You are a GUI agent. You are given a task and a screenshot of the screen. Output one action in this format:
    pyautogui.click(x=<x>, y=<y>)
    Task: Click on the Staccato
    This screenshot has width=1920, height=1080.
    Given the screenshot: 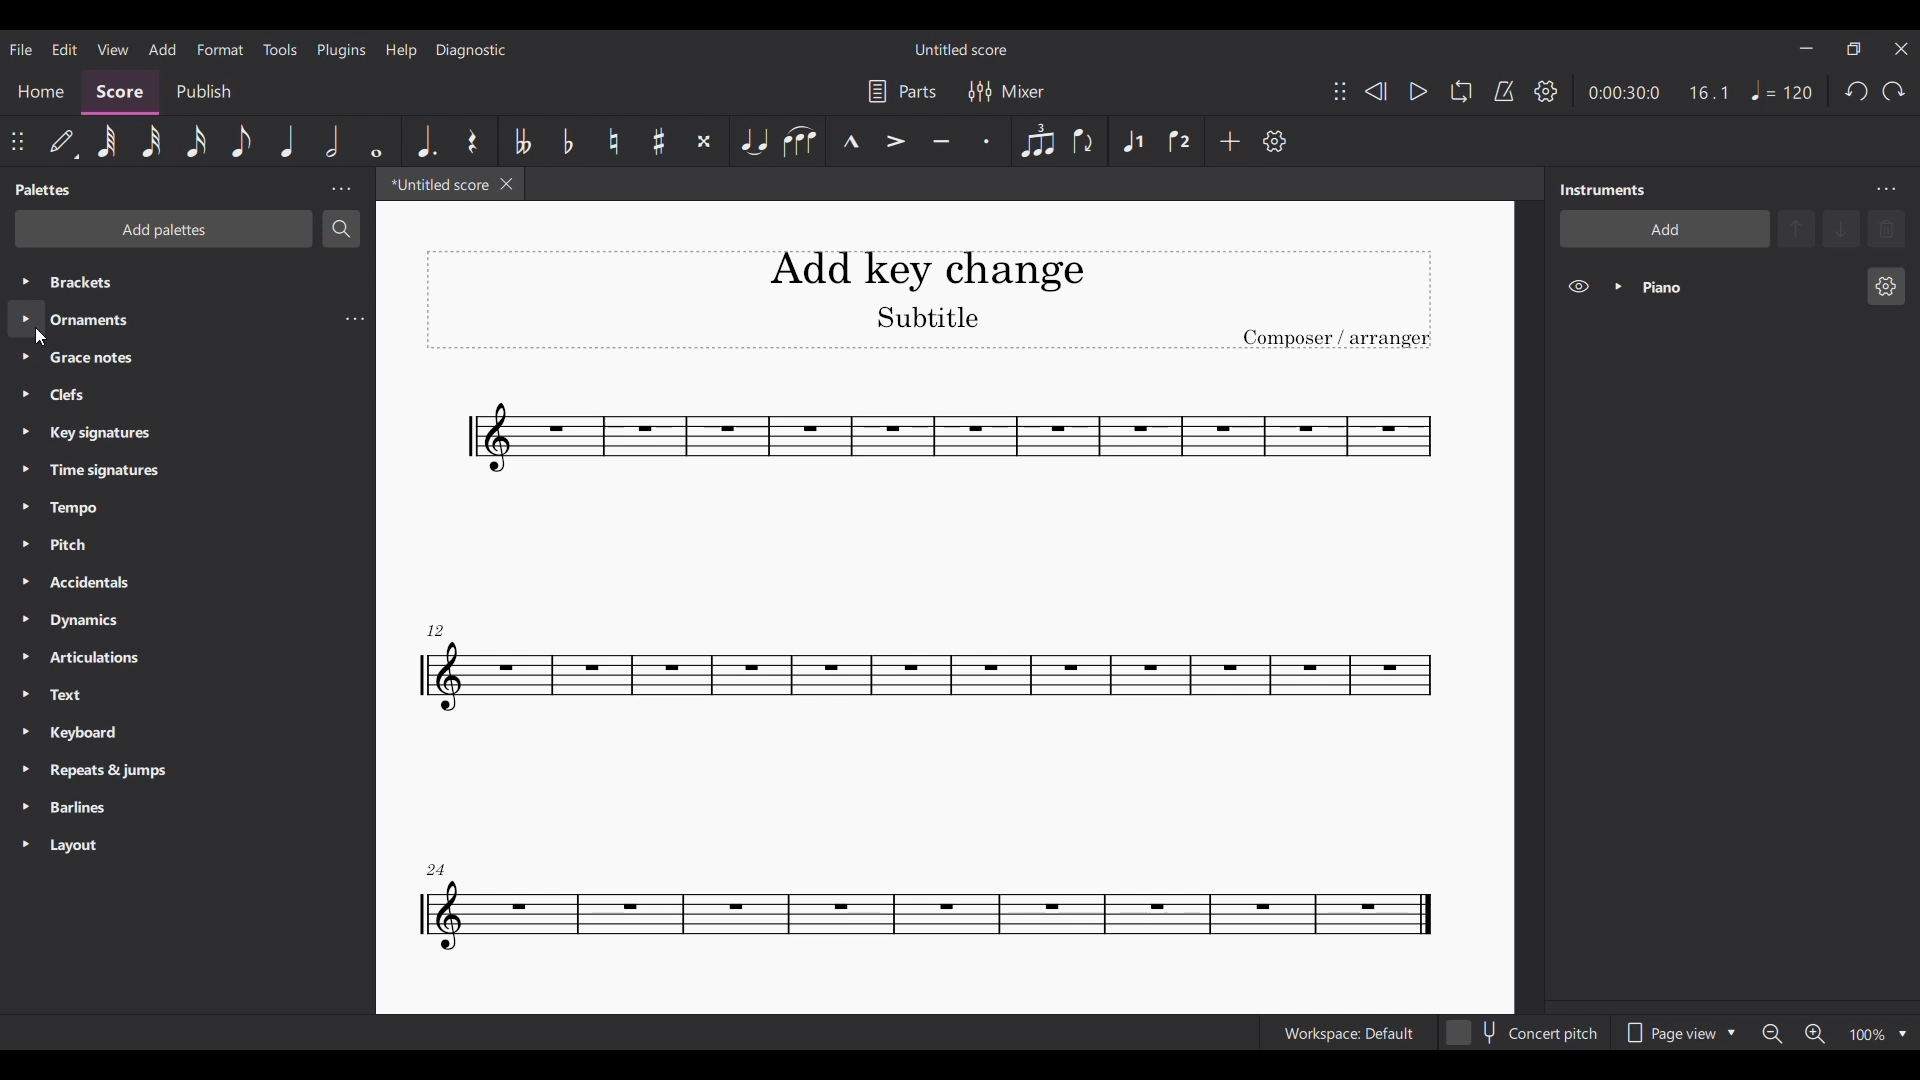 What is the action you would take?
    pyautogui.click(x=987, y=141)
    